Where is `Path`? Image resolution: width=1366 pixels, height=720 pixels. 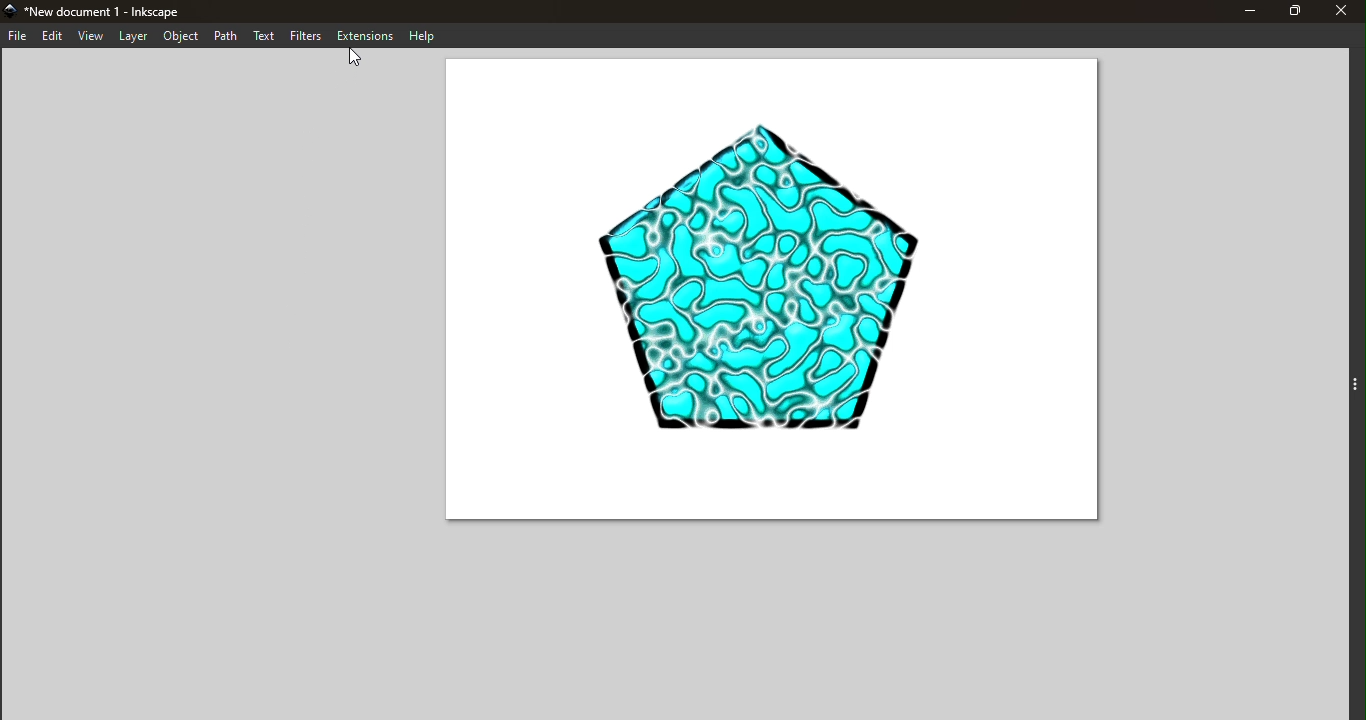
Path is located at coordinates (225, 35).